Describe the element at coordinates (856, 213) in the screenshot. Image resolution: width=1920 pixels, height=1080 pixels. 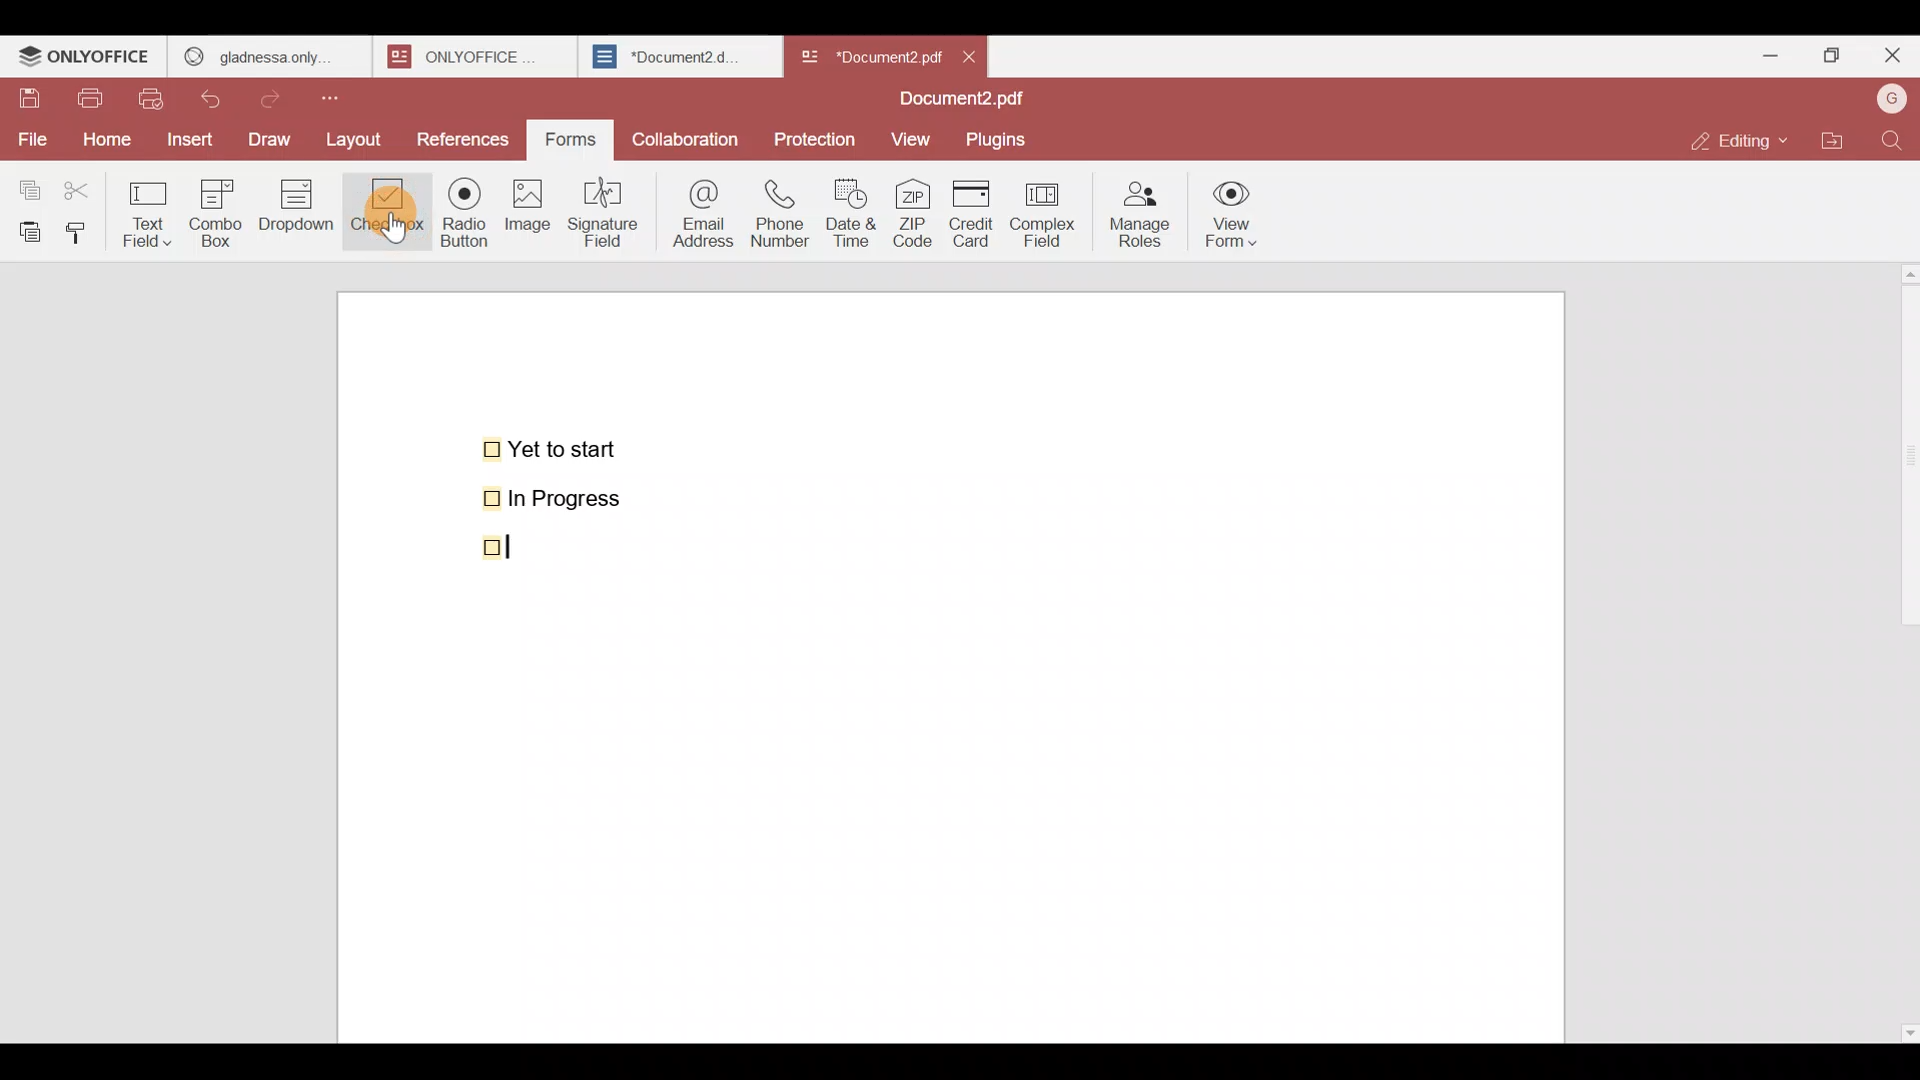
I see `Date & time` at that location.